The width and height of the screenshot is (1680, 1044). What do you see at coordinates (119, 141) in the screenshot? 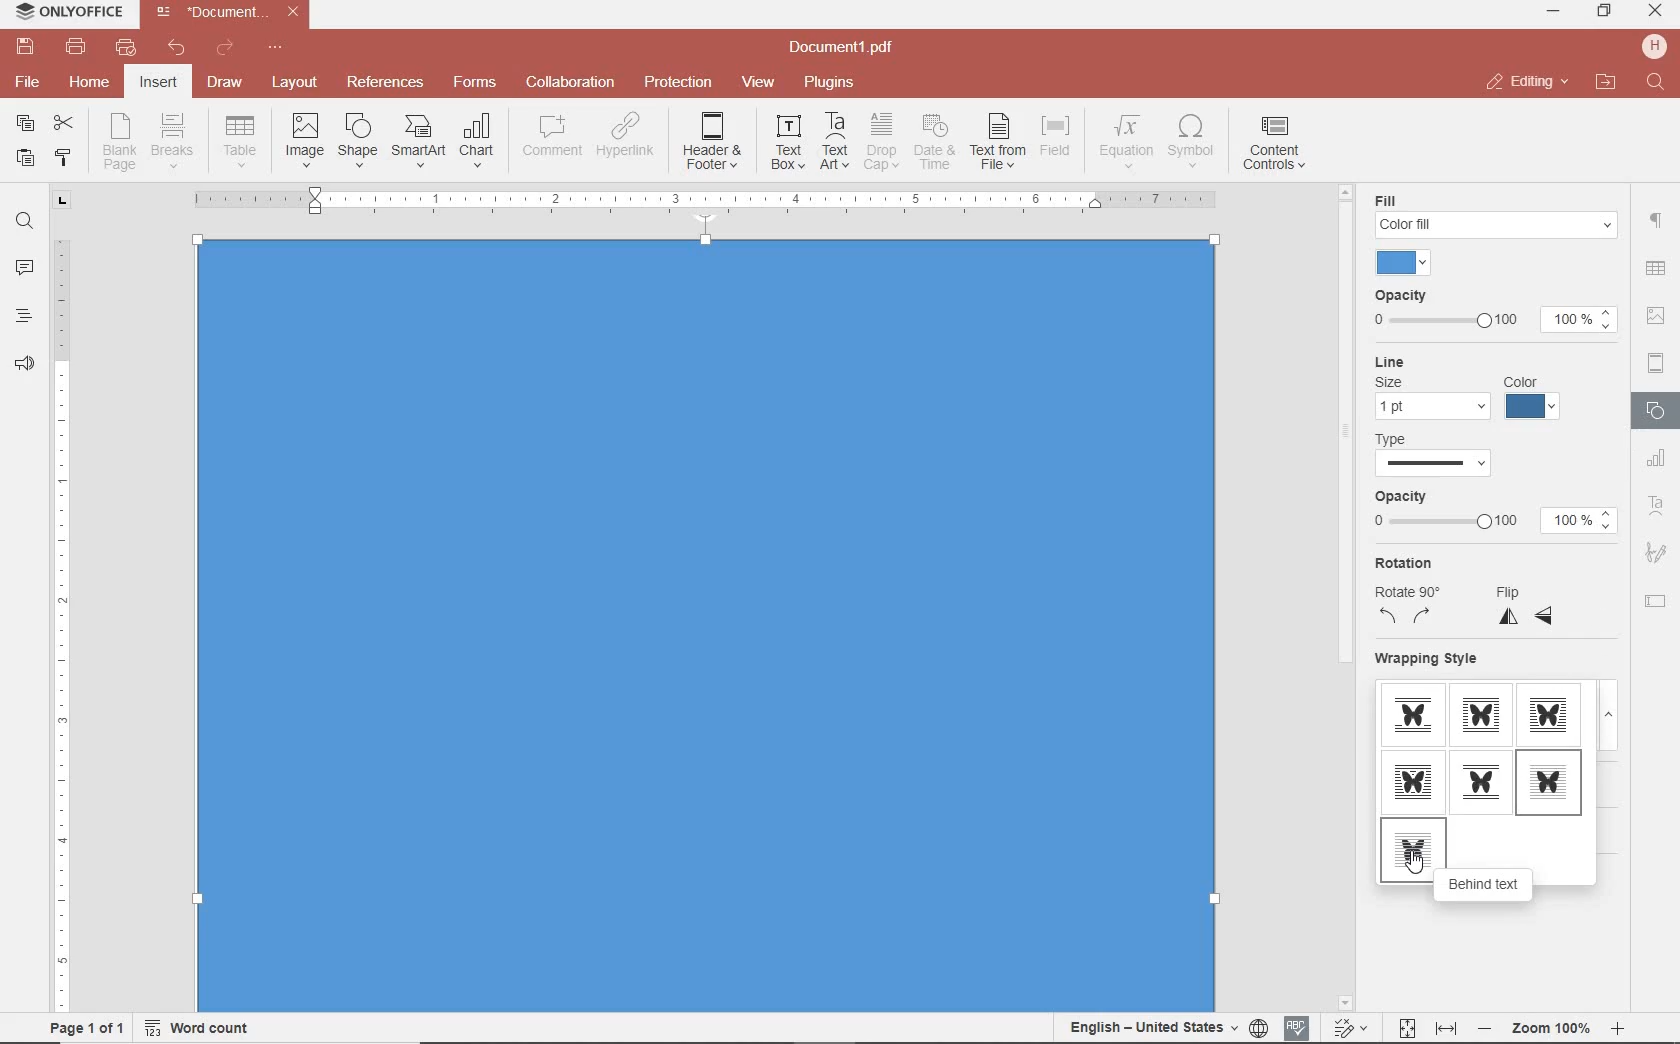
I see `INSERT BLANK PAGE` at bounding box center [119, 141].